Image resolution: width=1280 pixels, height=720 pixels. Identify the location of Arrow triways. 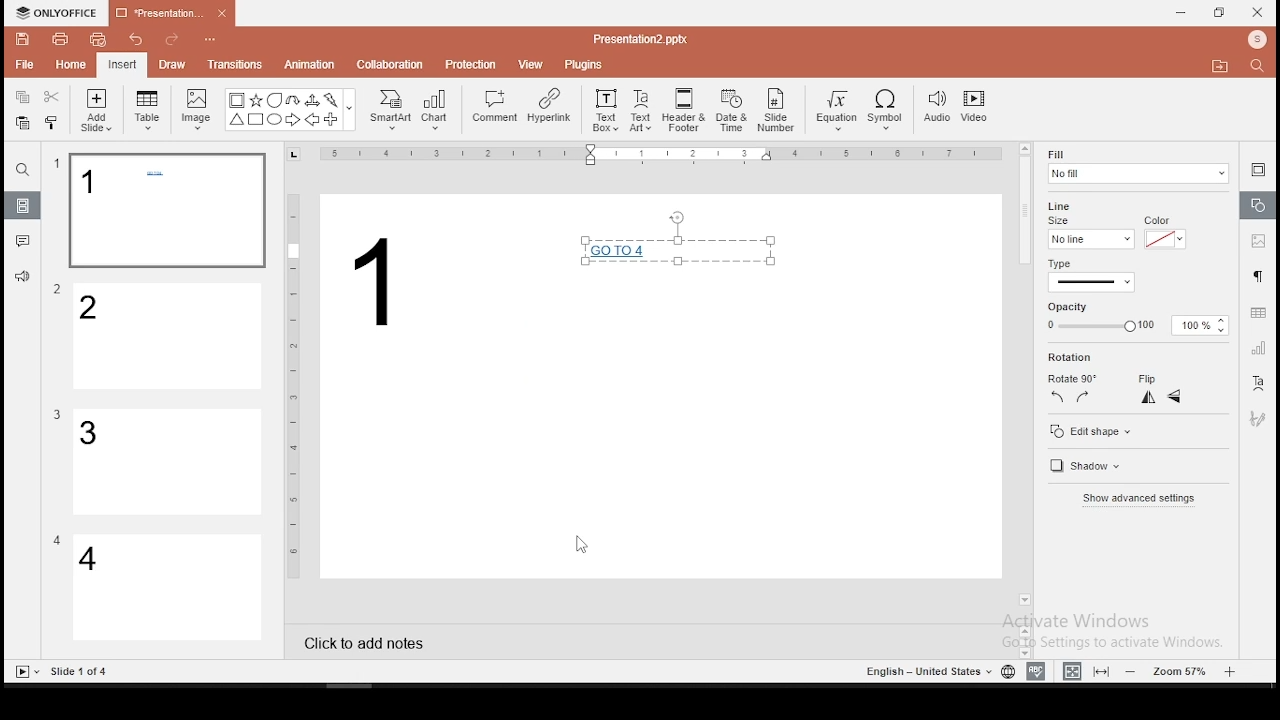
(313, 100).